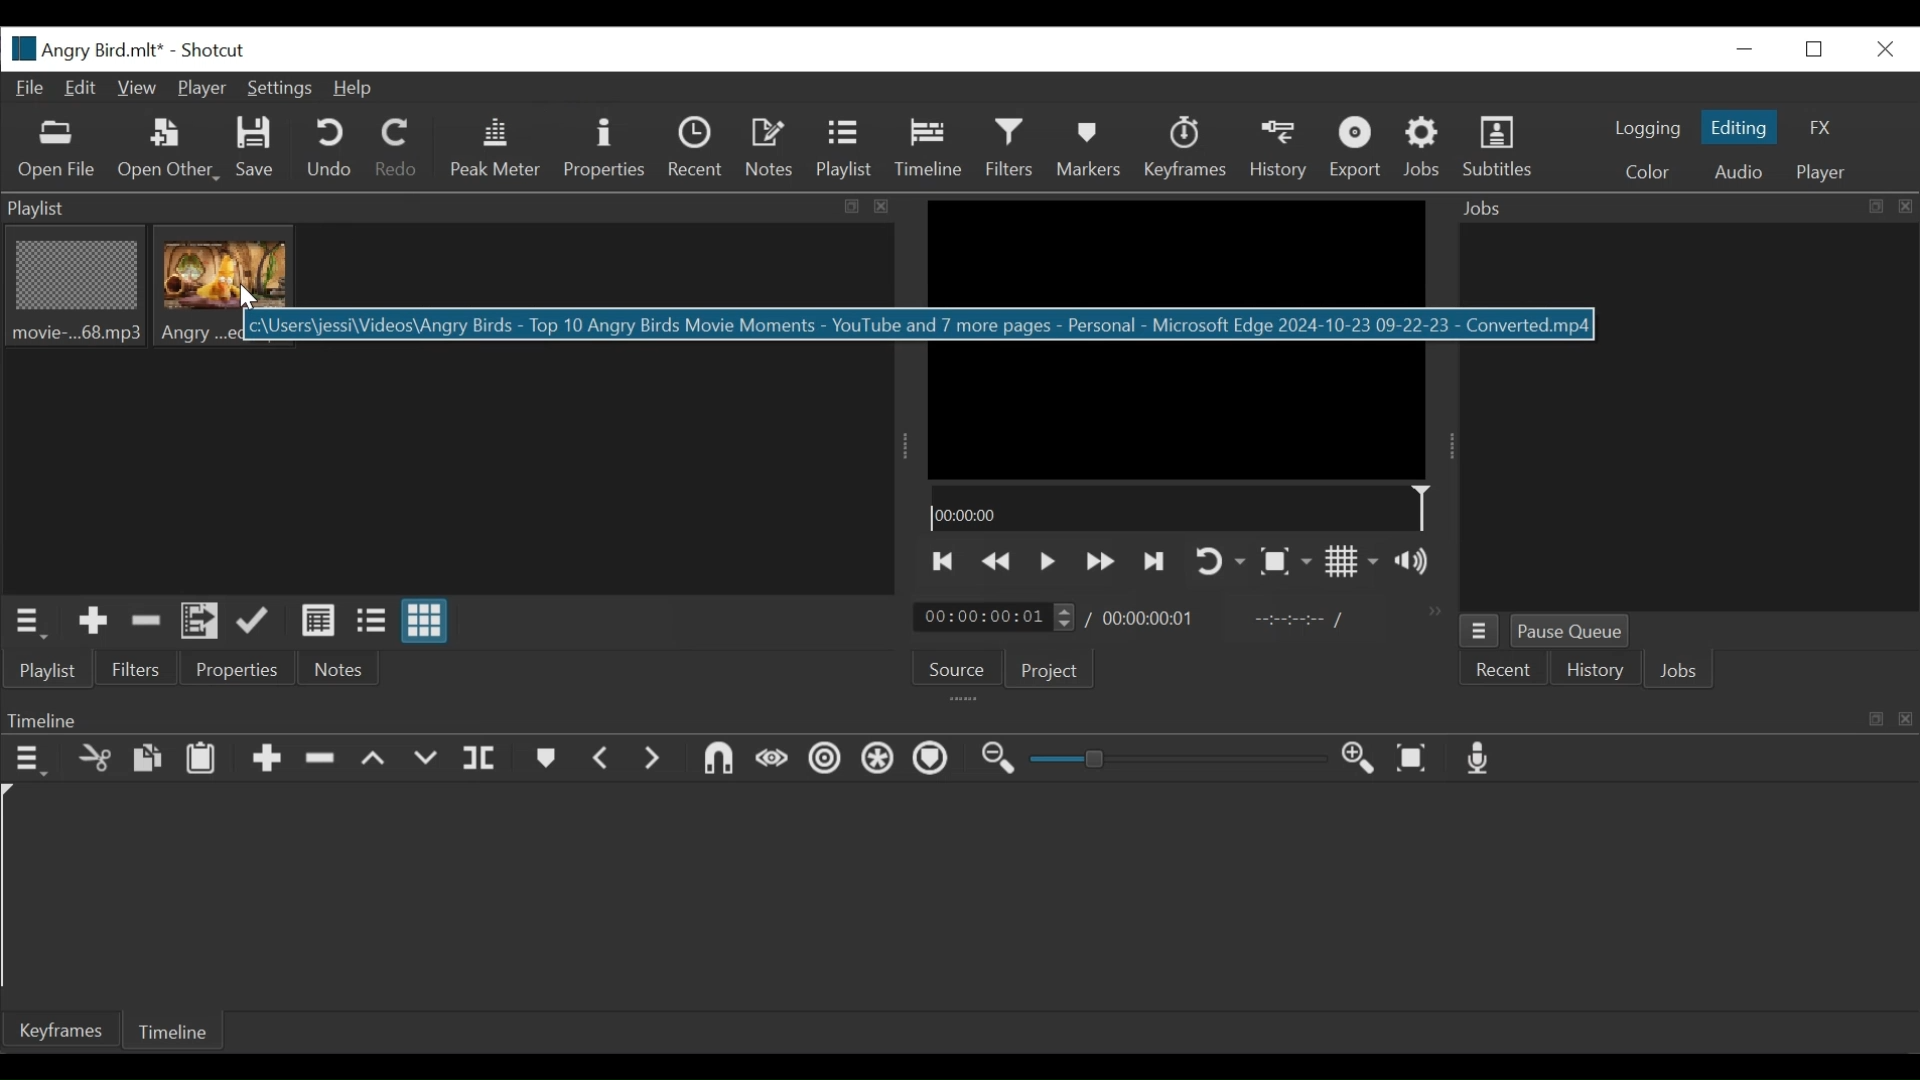 This screenshot has height=1080, width=1920. Describe the element at coordinates (200, 623) in the screenshot. I see `Add files to the playlist` at that location.